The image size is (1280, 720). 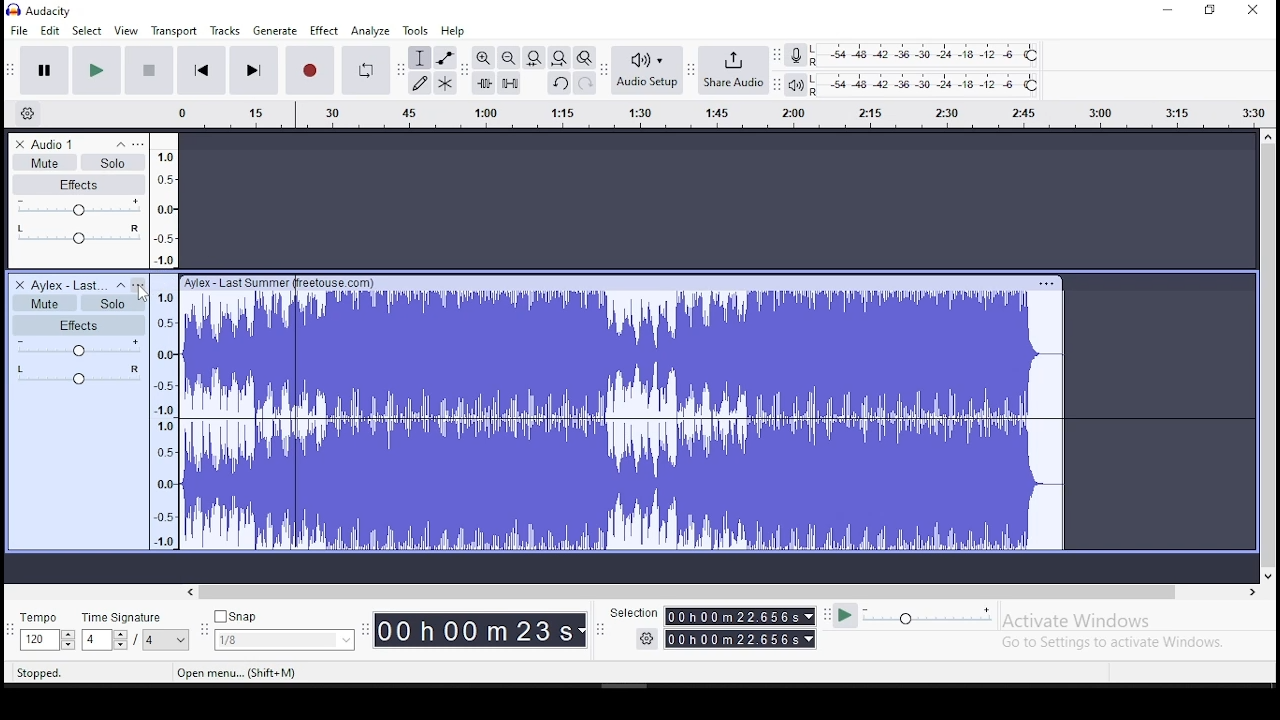 What do you see at coordinates (481, 629) in the screenshot?
I see `00 h 00 m 23 s` at bounding box center [481, 629].